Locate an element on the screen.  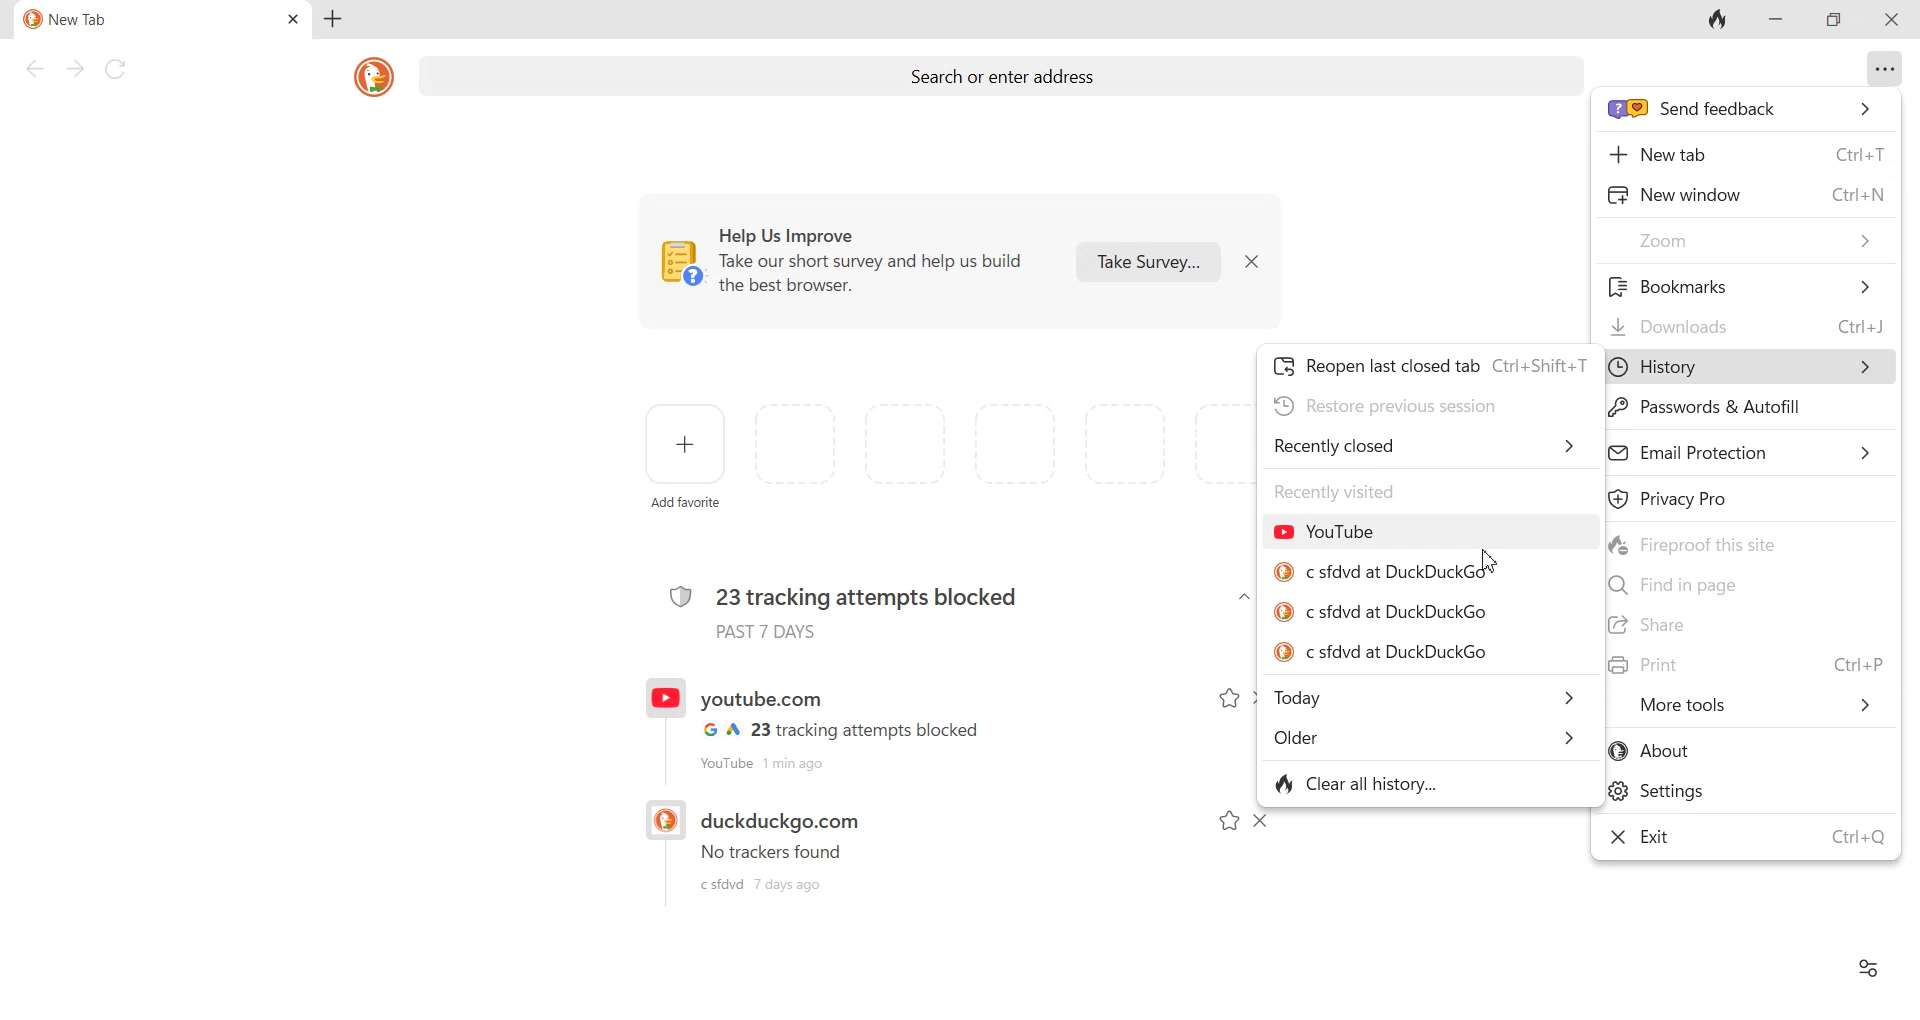
Take survey... is located at coordinates (1148, 260).